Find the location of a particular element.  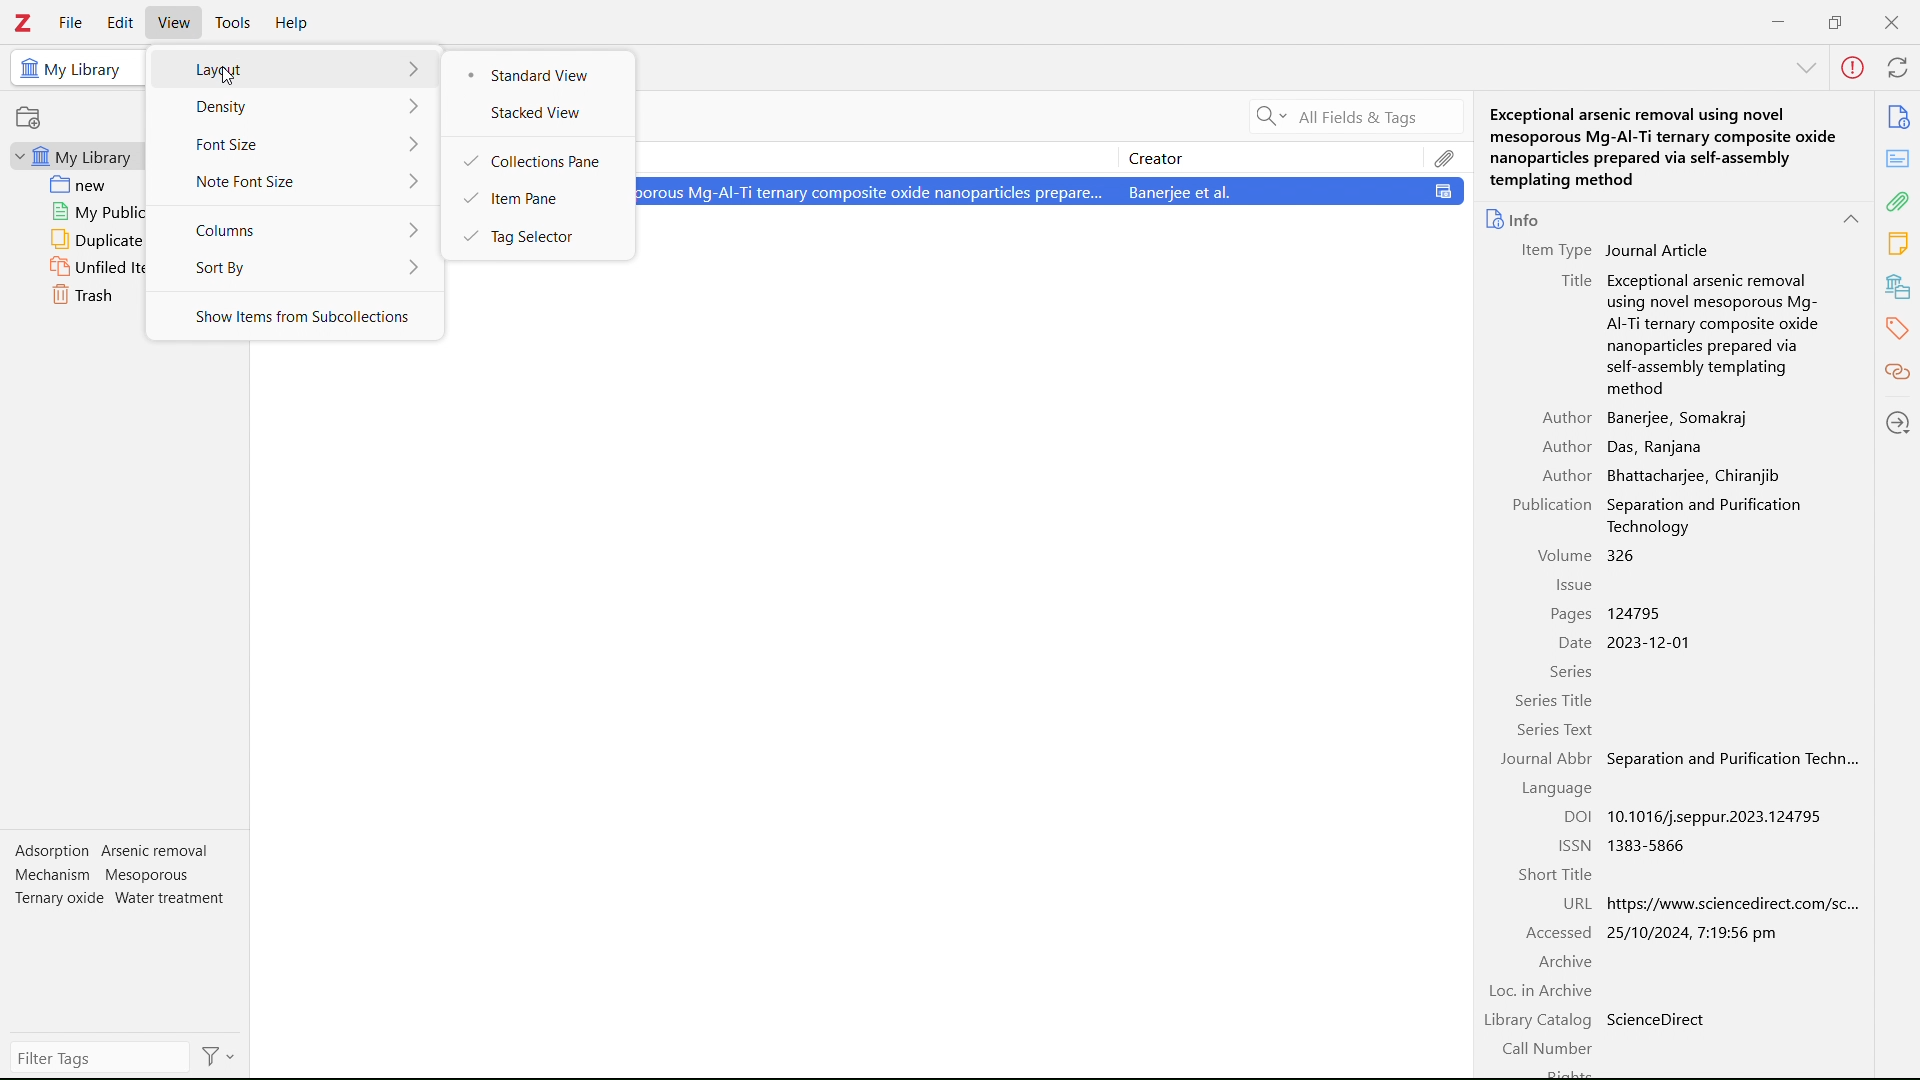

logo is located at coordinates (24, 23).